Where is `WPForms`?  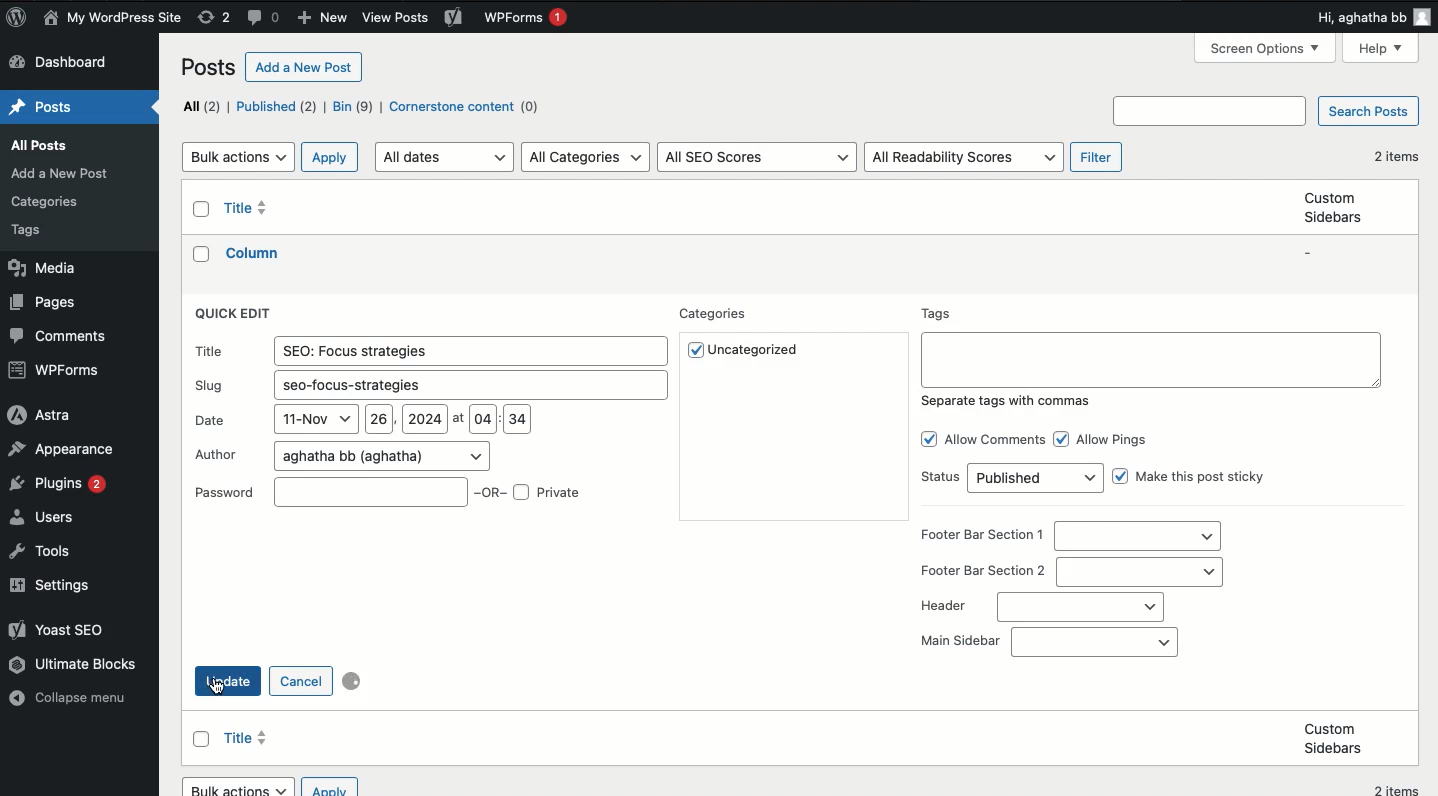
WPForms is located at coordinates (525, 20).